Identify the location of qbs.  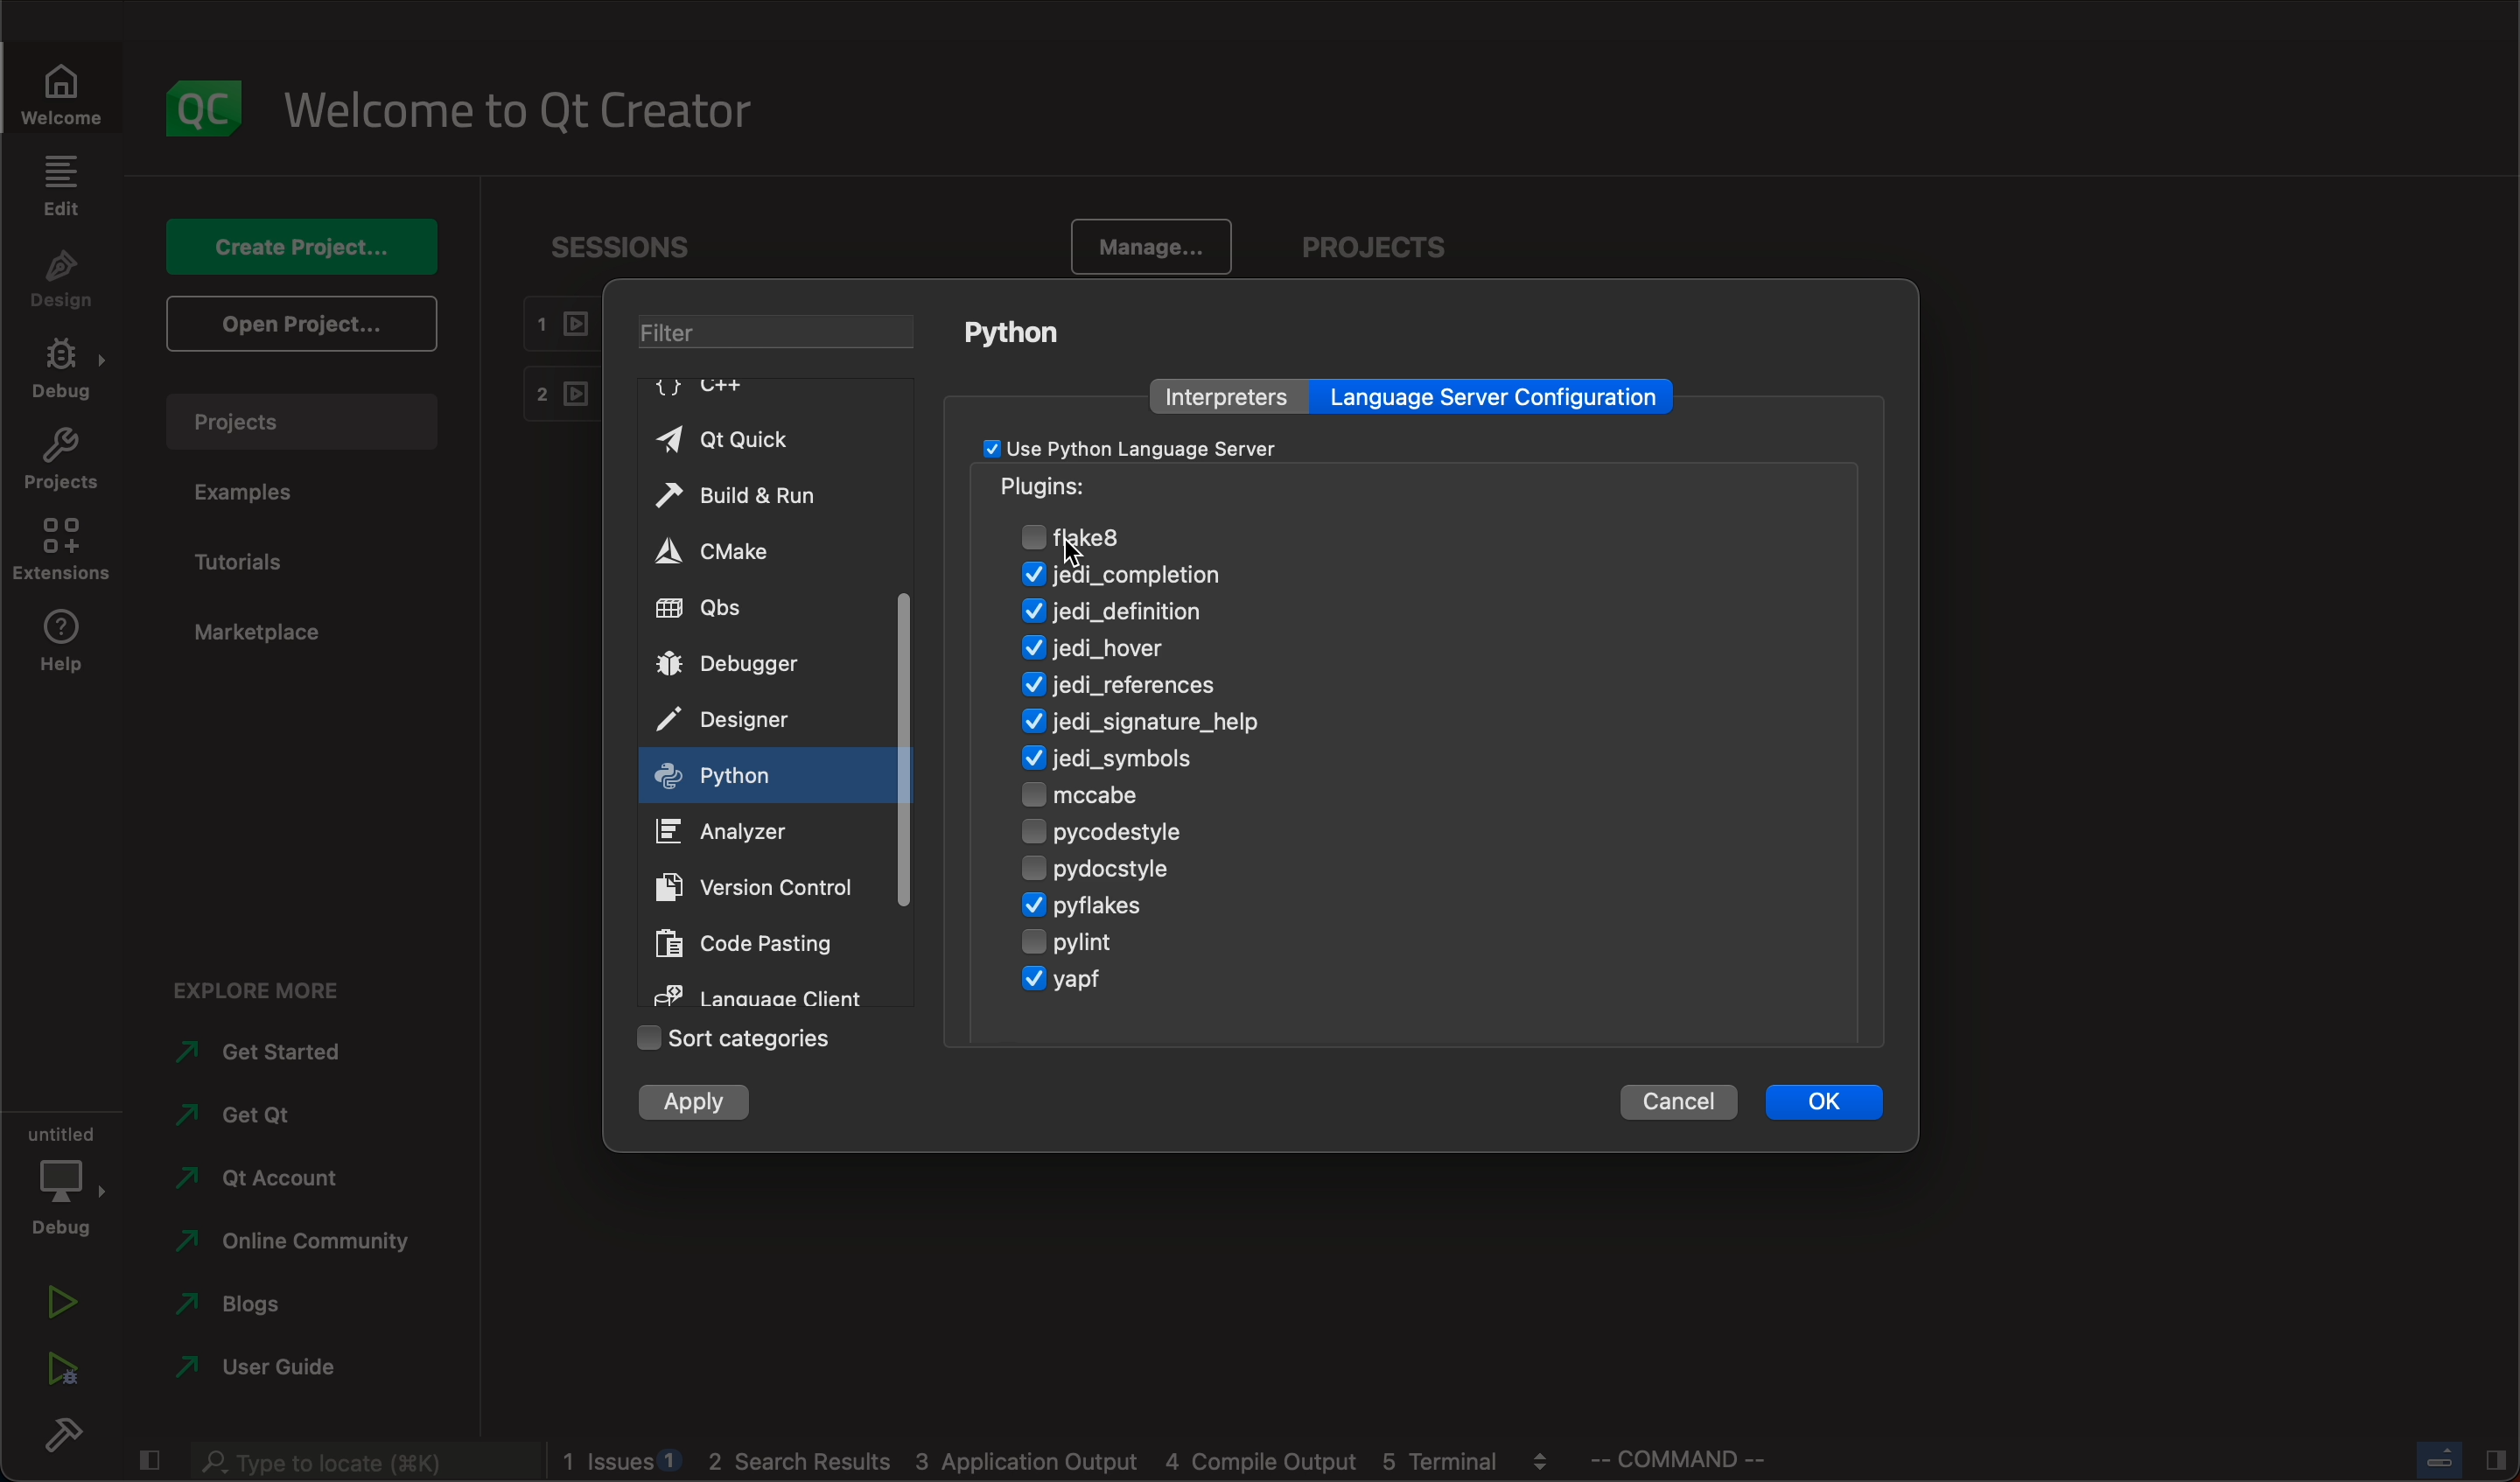
(746, 608).